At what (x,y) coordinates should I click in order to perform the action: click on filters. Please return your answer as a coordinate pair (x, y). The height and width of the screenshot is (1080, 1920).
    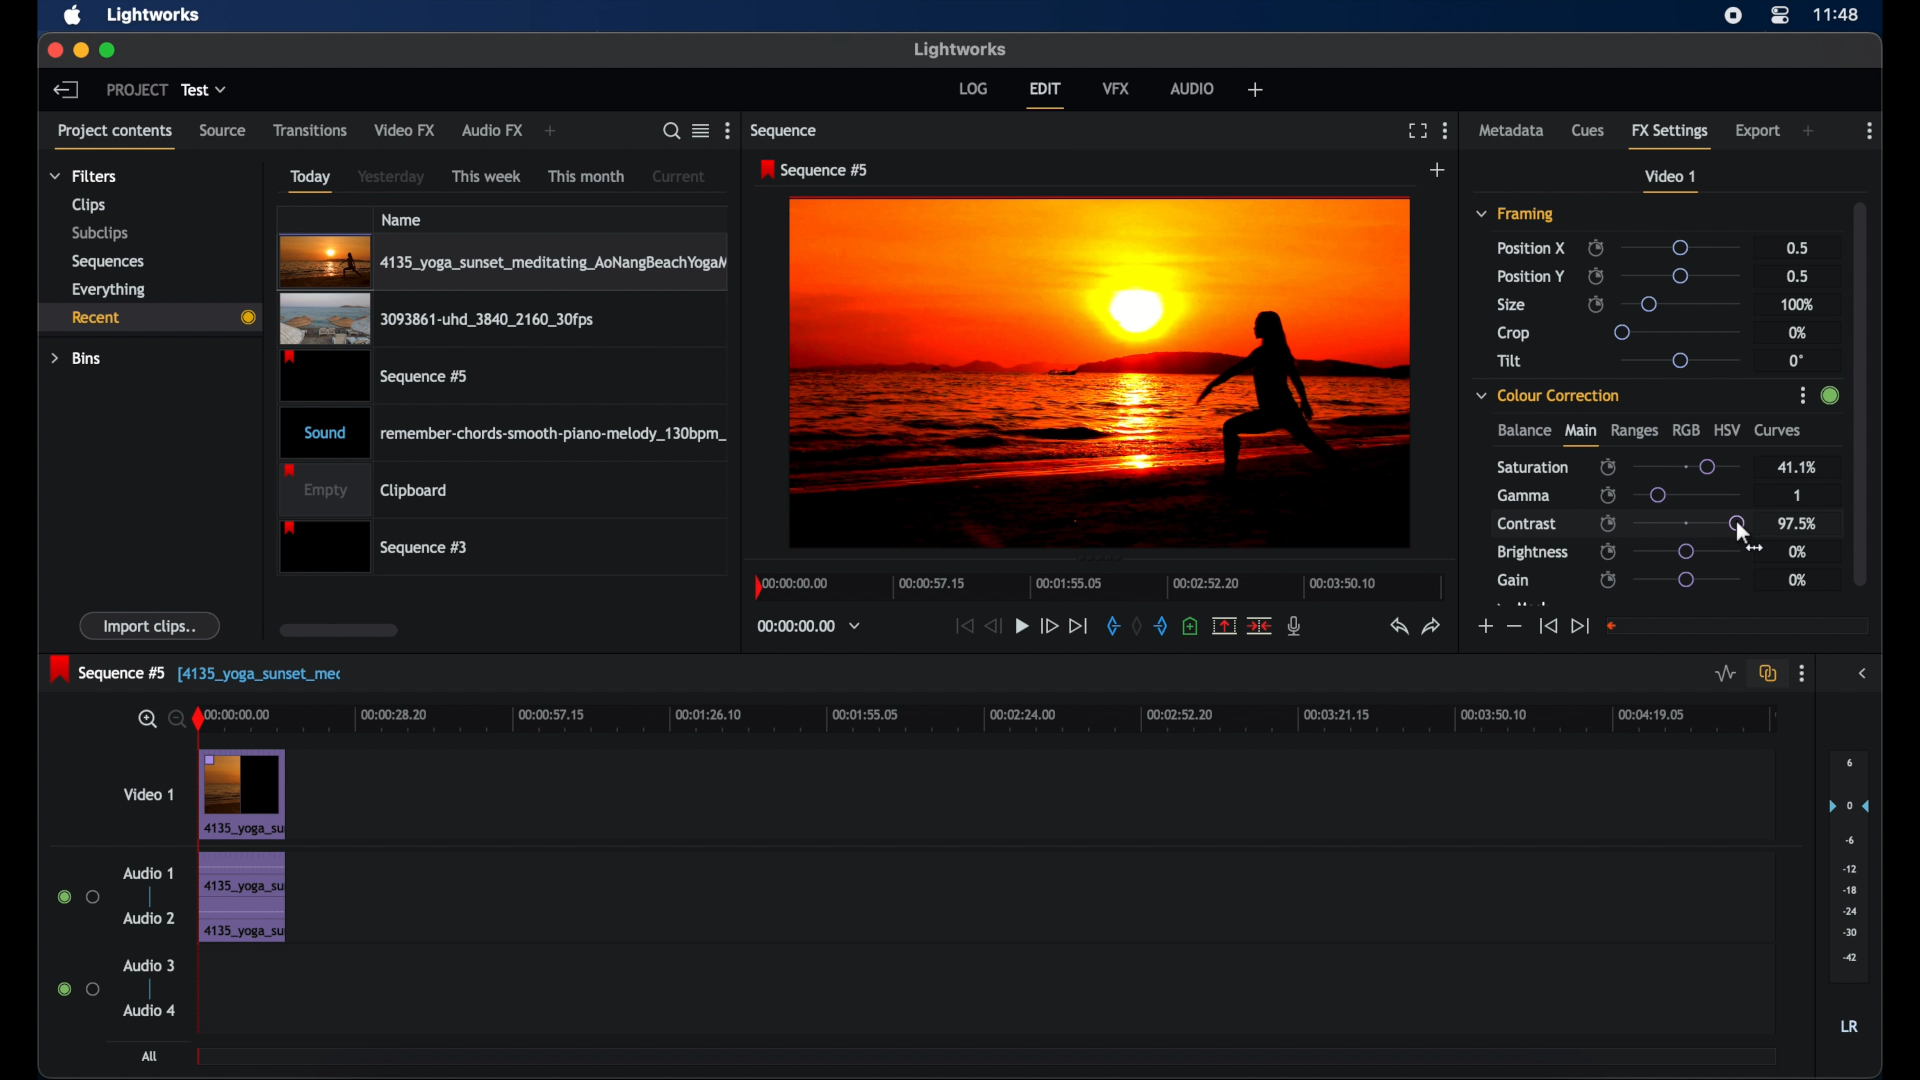
    Looking at the image, I should click on (82, 176).